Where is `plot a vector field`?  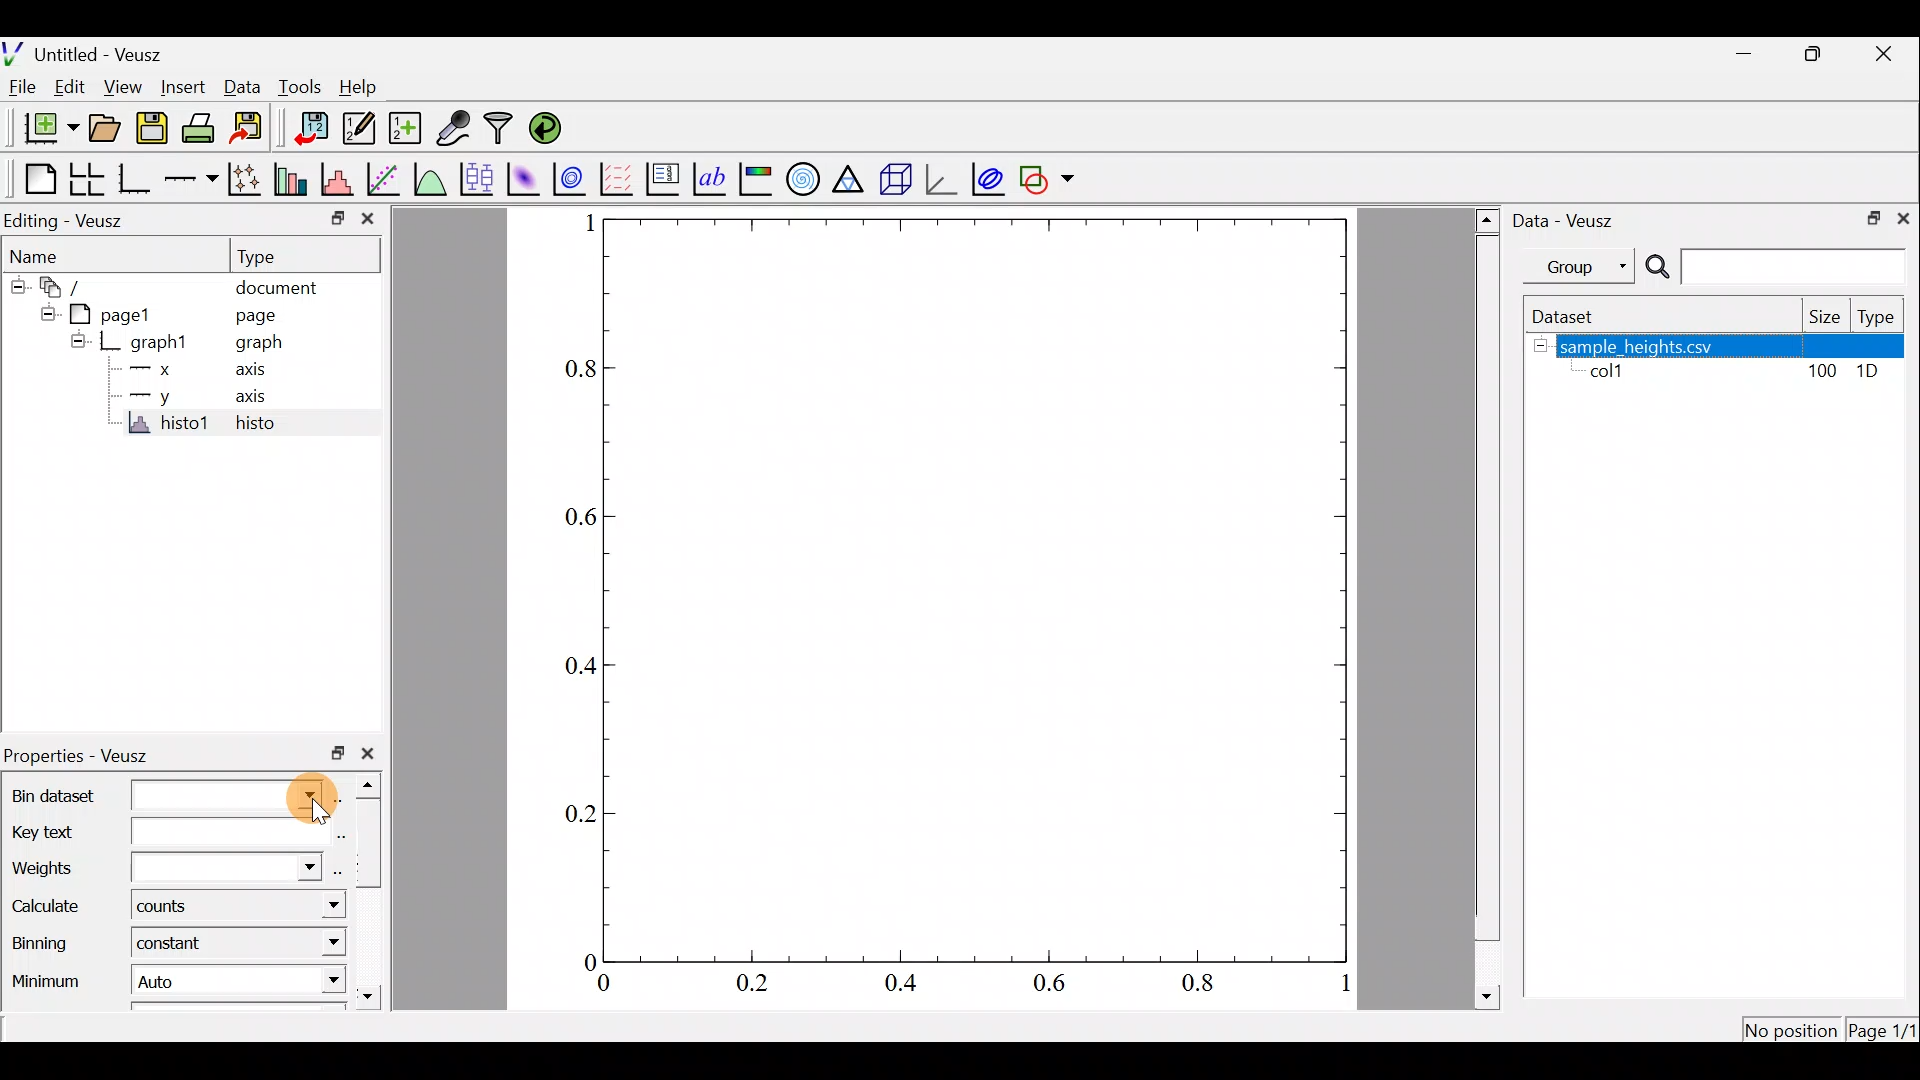 plot a vector field is located at coordinates (618, 179).